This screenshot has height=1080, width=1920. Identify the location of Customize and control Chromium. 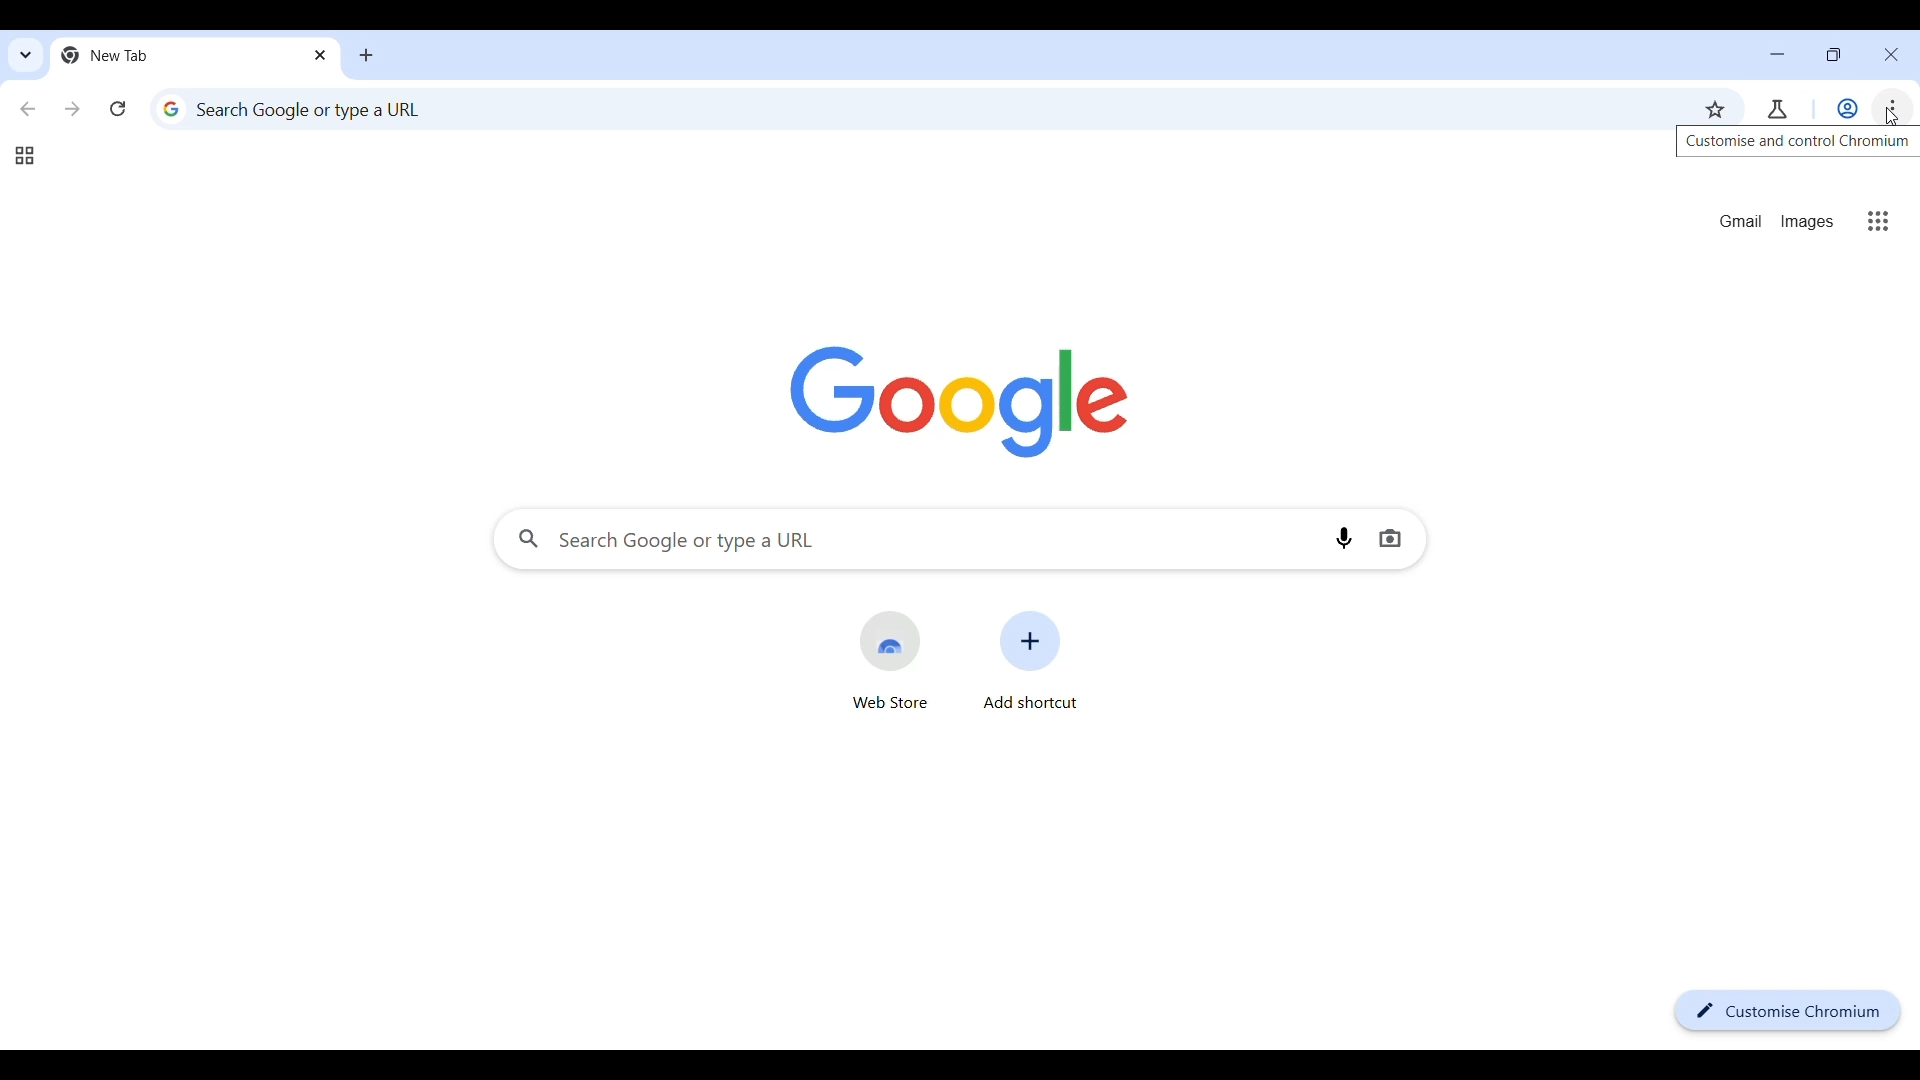
(1889, 108).